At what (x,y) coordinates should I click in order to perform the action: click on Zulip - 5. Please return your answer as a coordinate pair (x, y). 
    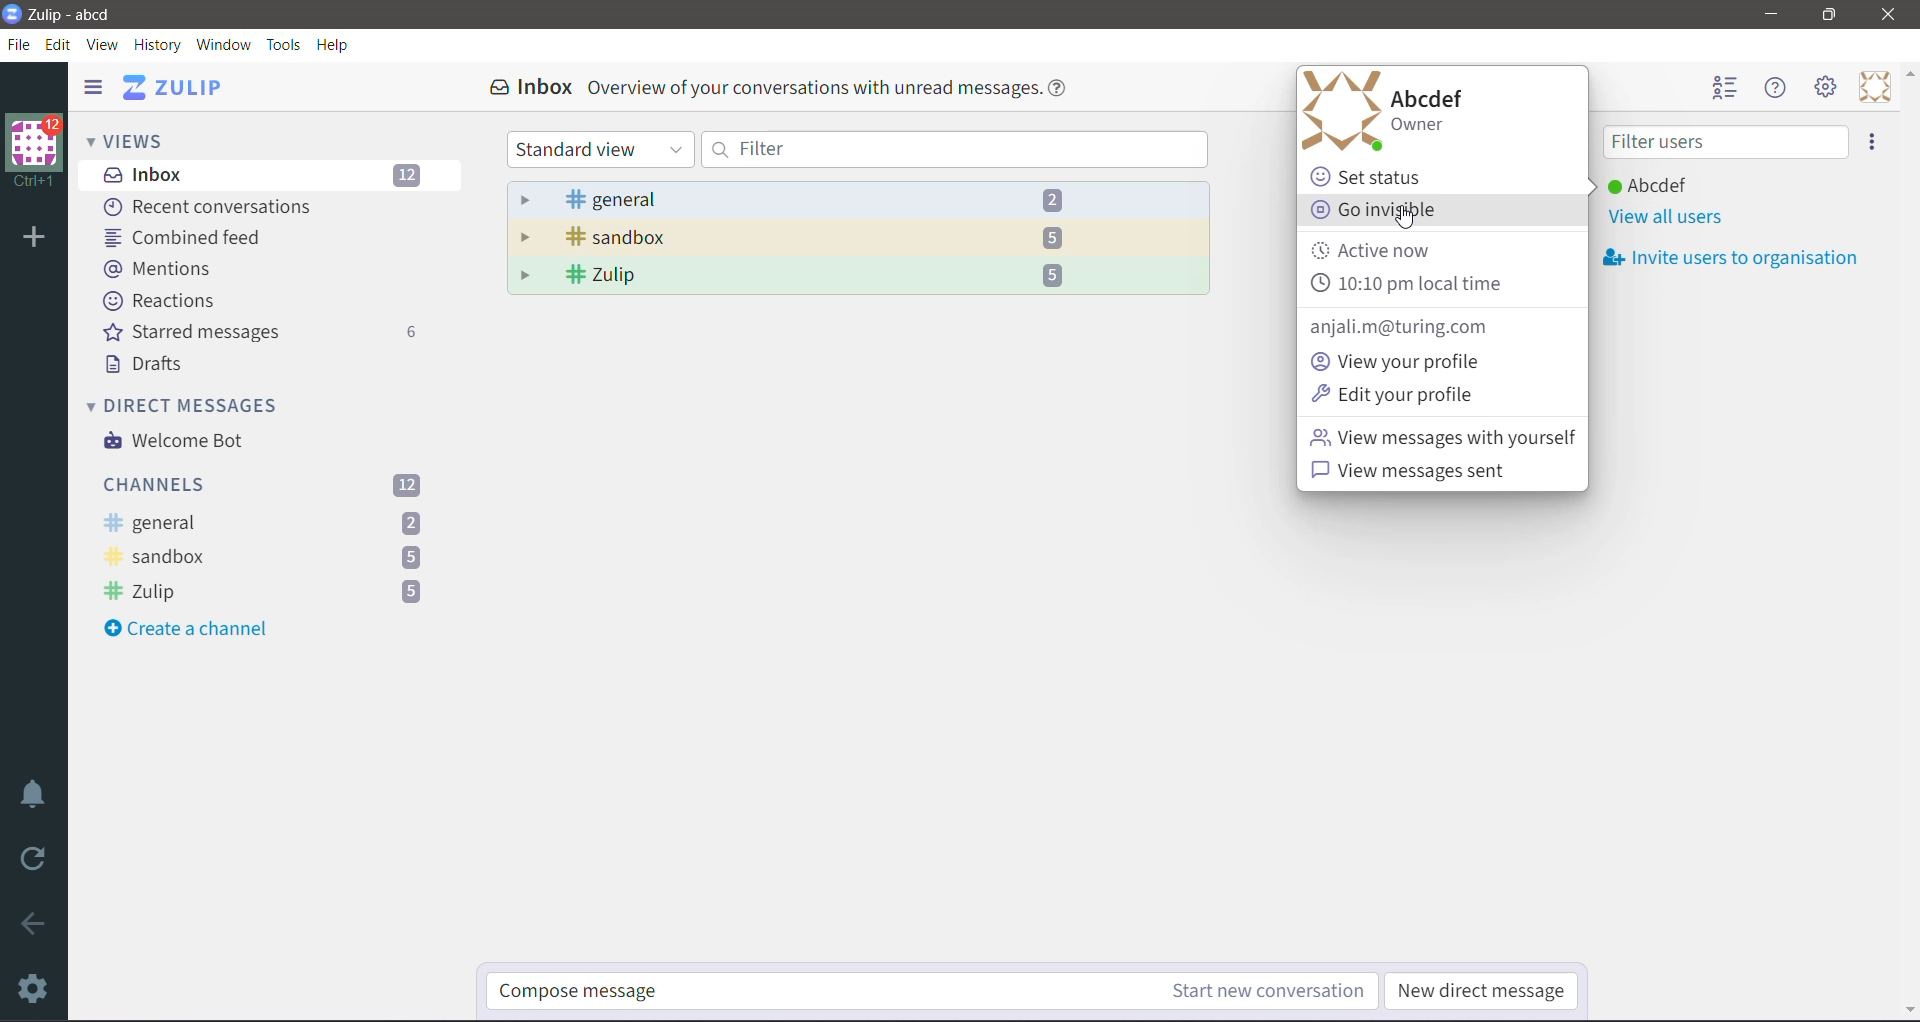
    Looking at the image, I should click on (860, 277).